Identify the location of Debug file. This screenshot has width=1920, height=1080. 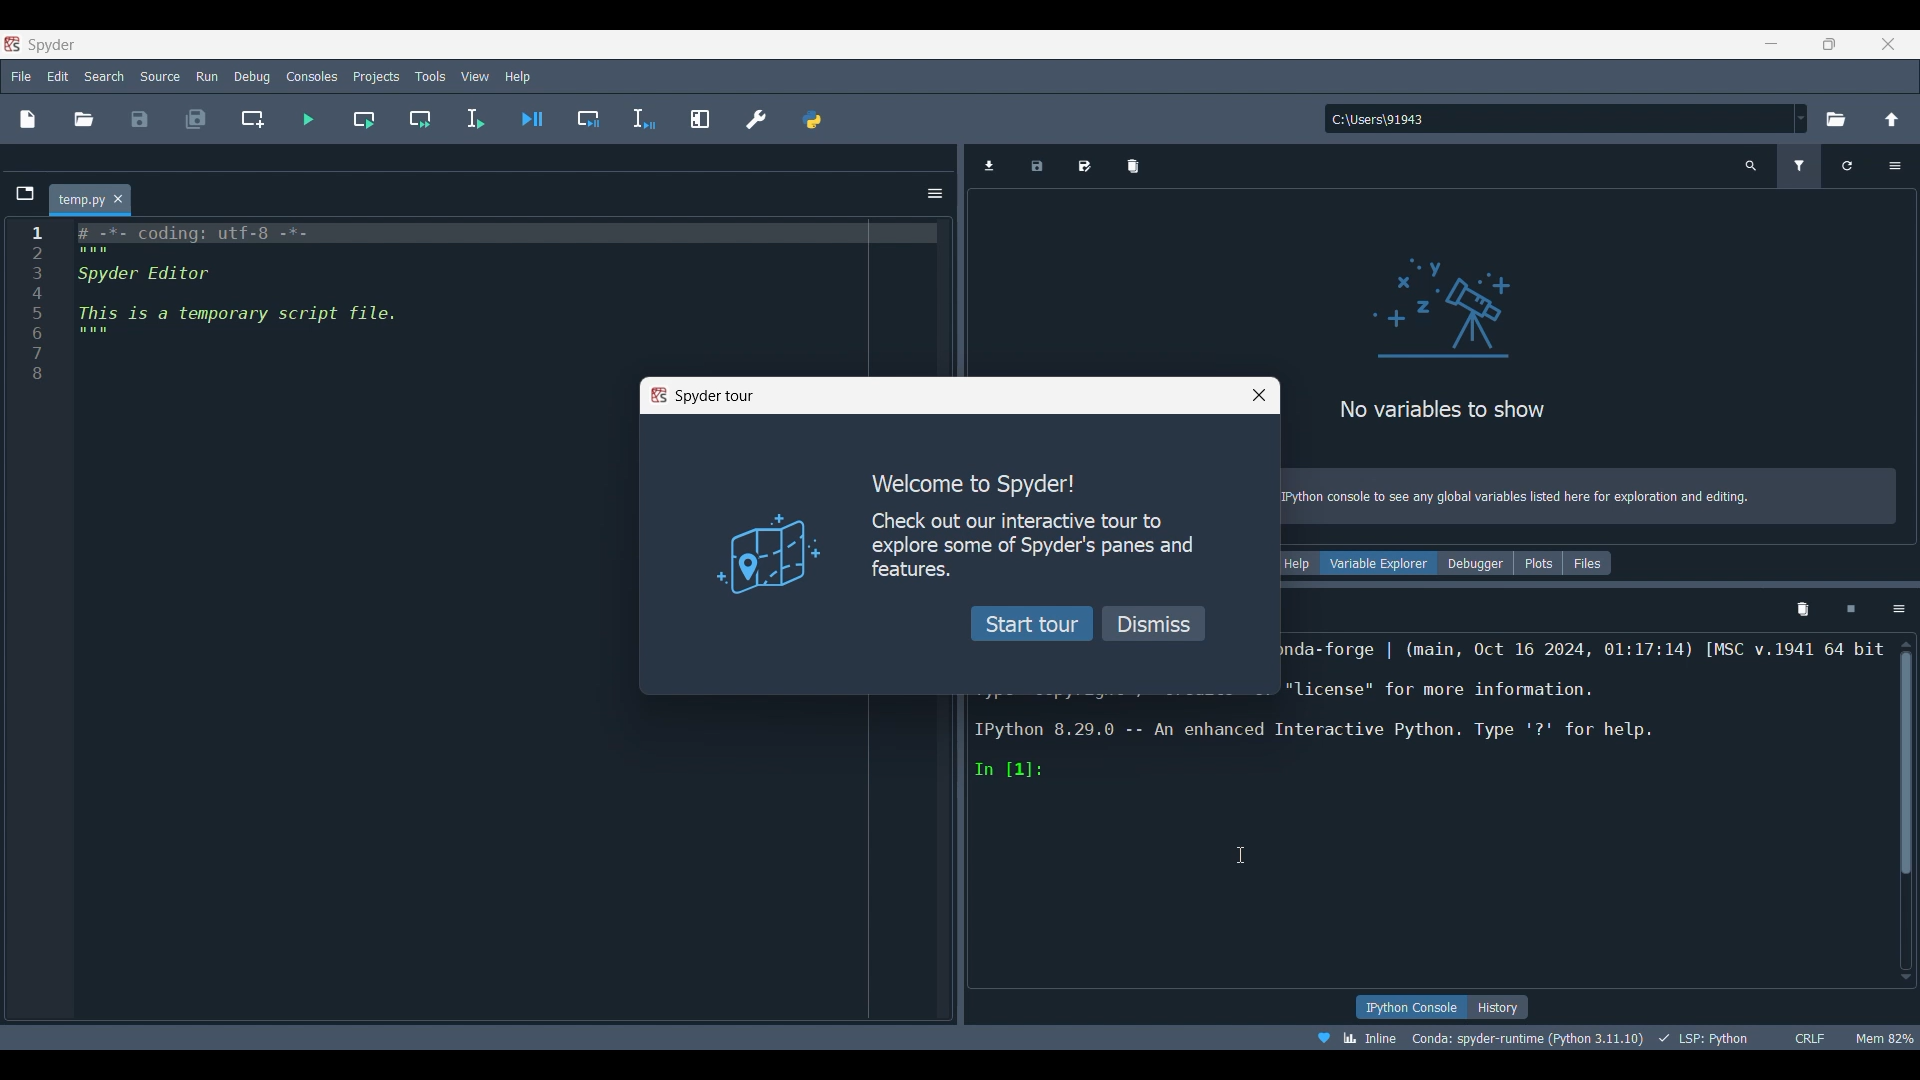
(532, 119).